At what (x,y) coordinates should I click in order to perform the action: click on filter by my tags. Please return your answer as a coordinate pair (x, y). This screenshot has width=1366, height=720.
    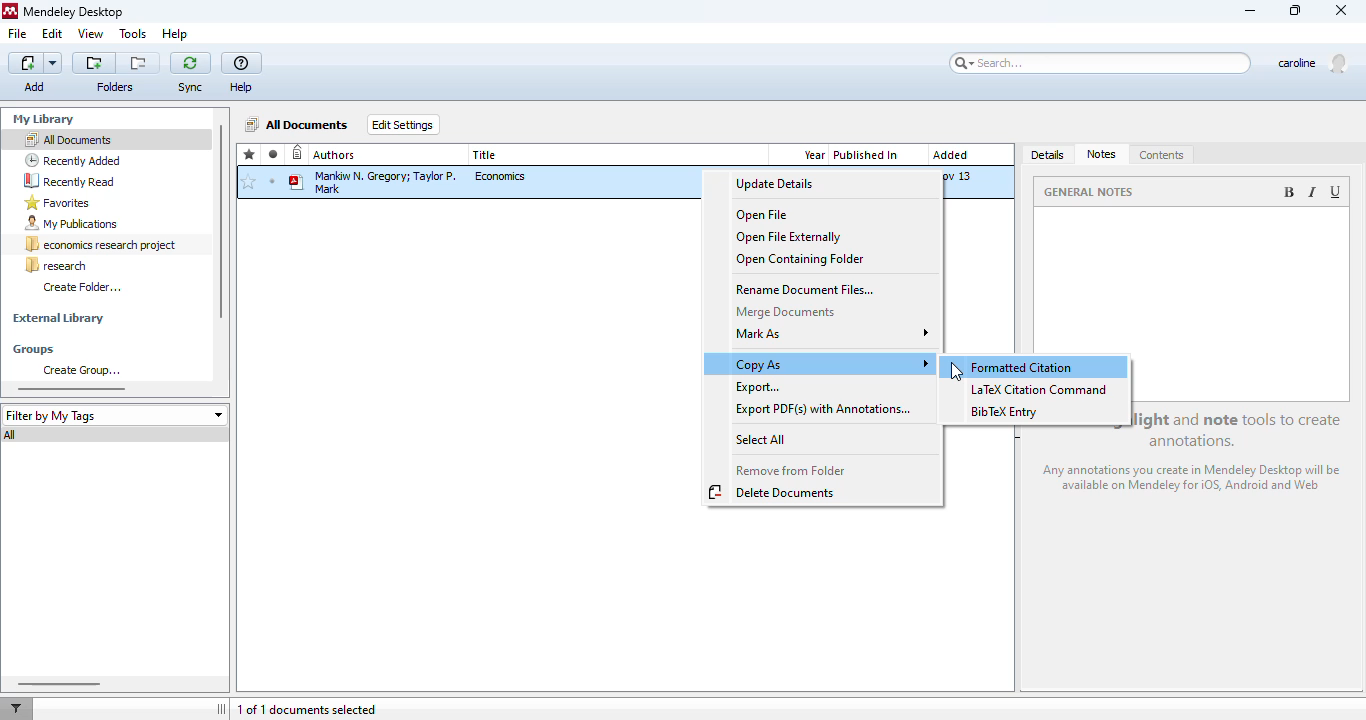
    Looking at the image, I should click on (114, 415).